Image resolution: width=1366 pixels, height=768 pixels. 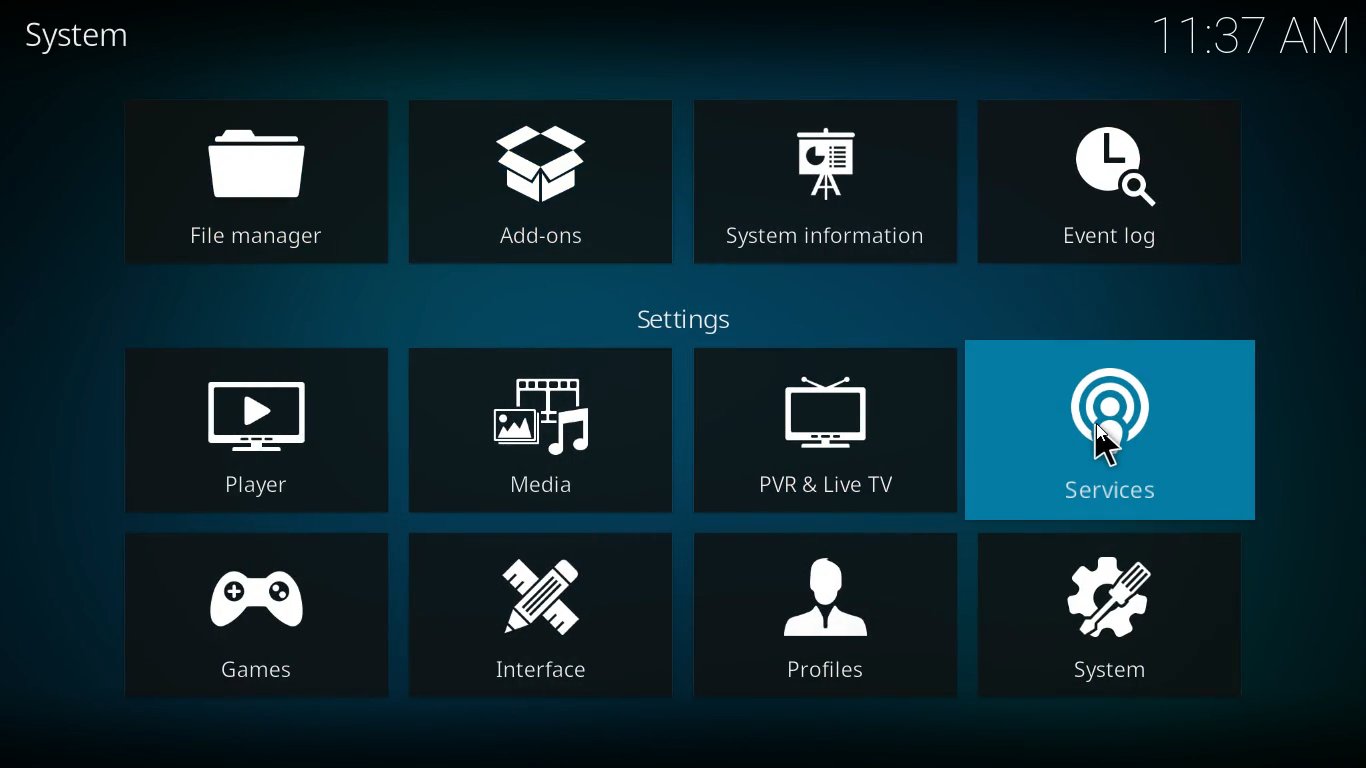 I want to click on player, so click(x=249, y=431).